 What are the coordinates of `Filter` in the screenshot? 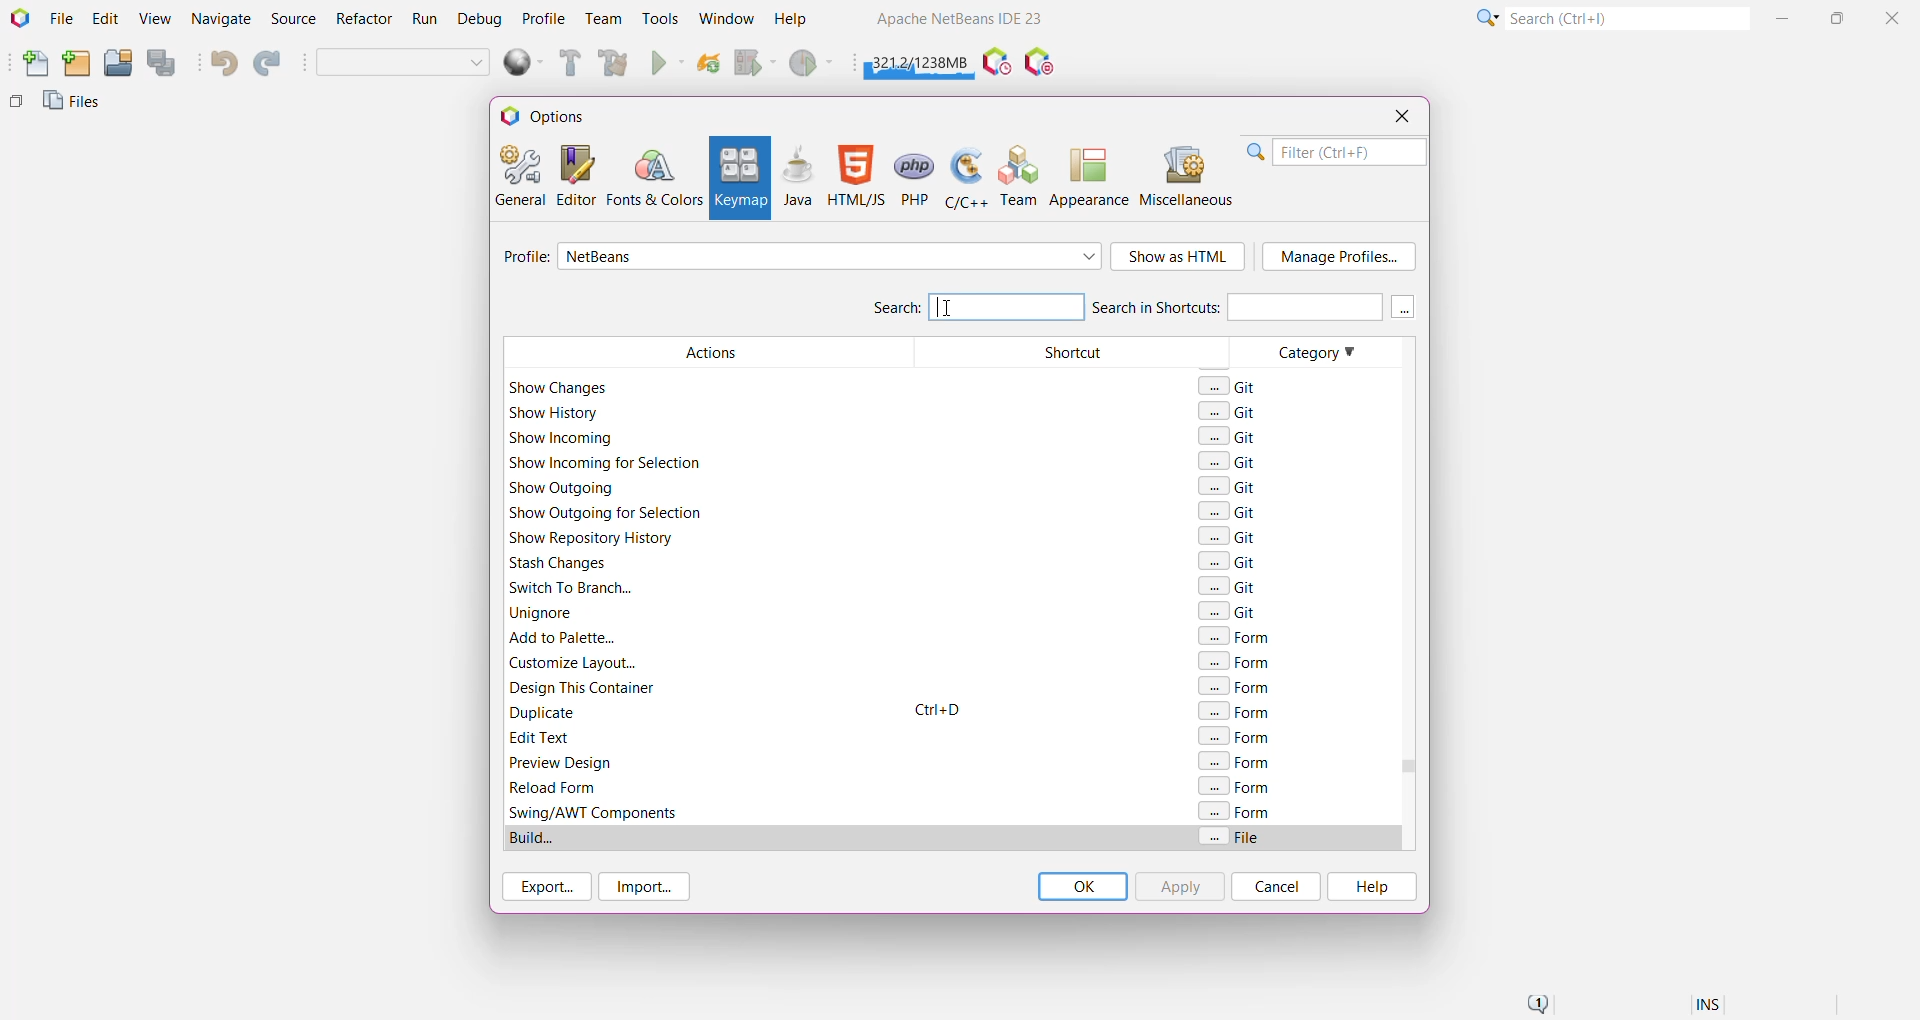 It's located at (1336, 152).